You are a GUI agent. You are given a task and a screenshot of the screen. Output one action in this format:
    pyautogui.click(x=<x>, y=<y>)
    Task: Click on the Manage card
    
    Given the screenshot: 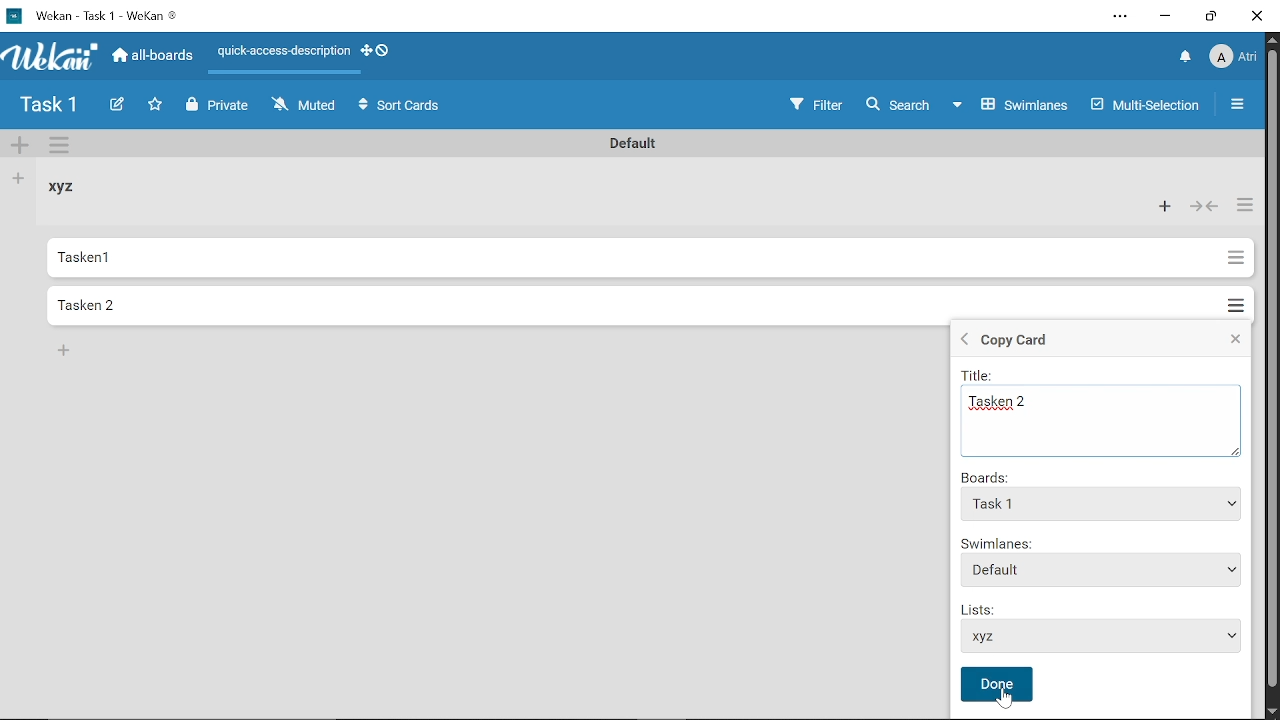 What is the action you would take?
    pyautogui.click(x=1234, y=258)
    